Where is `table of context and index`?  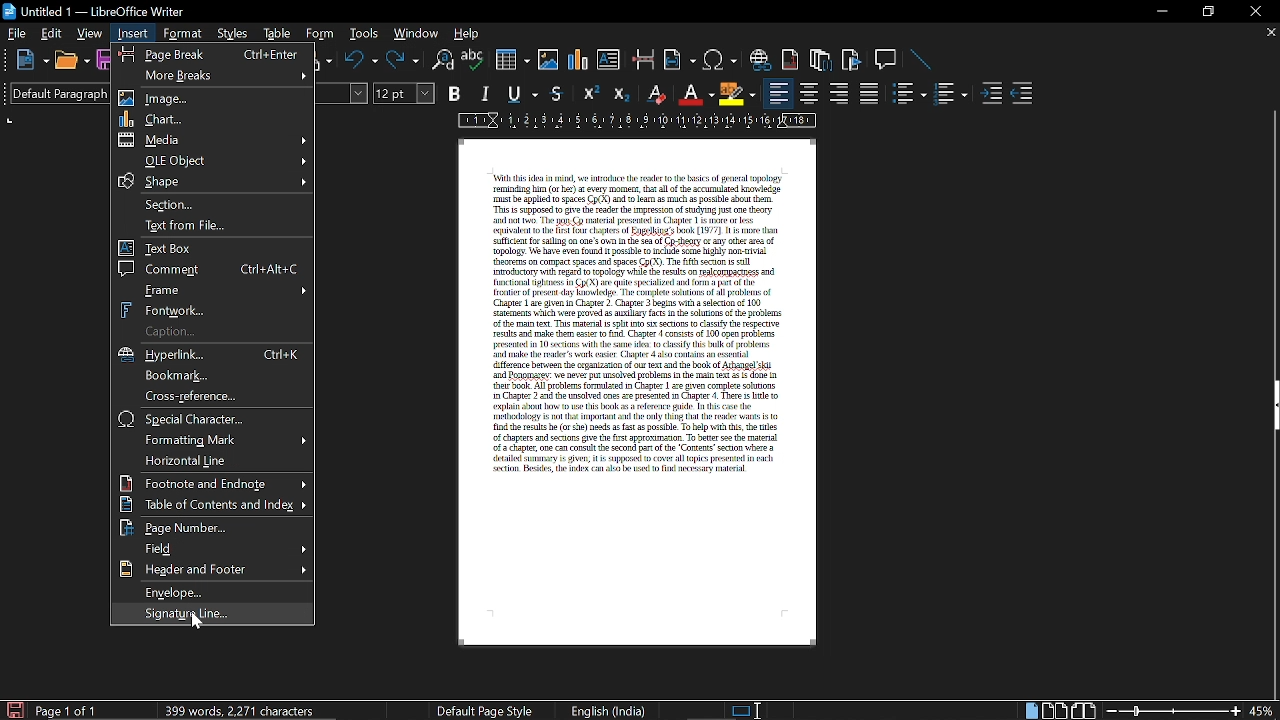 table of context and index is located at coordinates (214, 505).